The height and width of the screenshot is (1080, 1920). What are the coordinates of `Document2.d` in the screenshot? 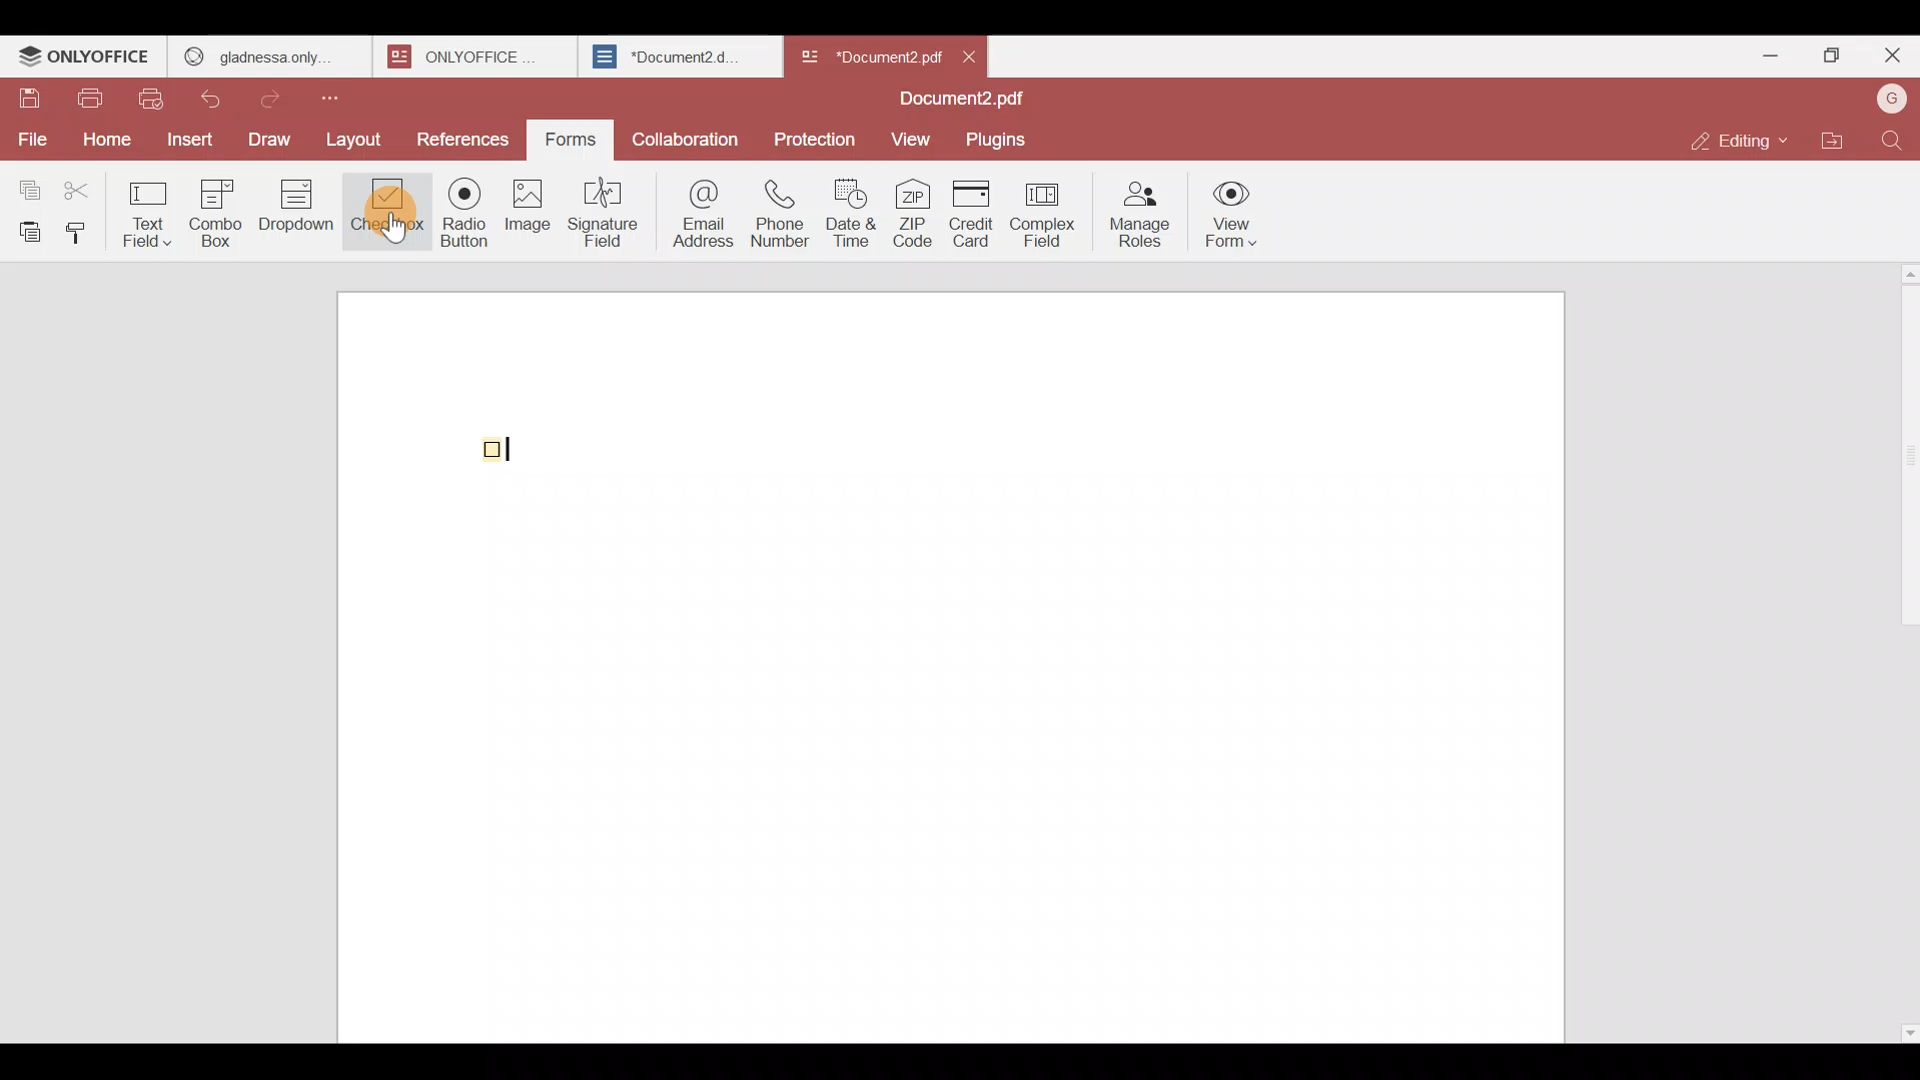 It's located at (679, 62).